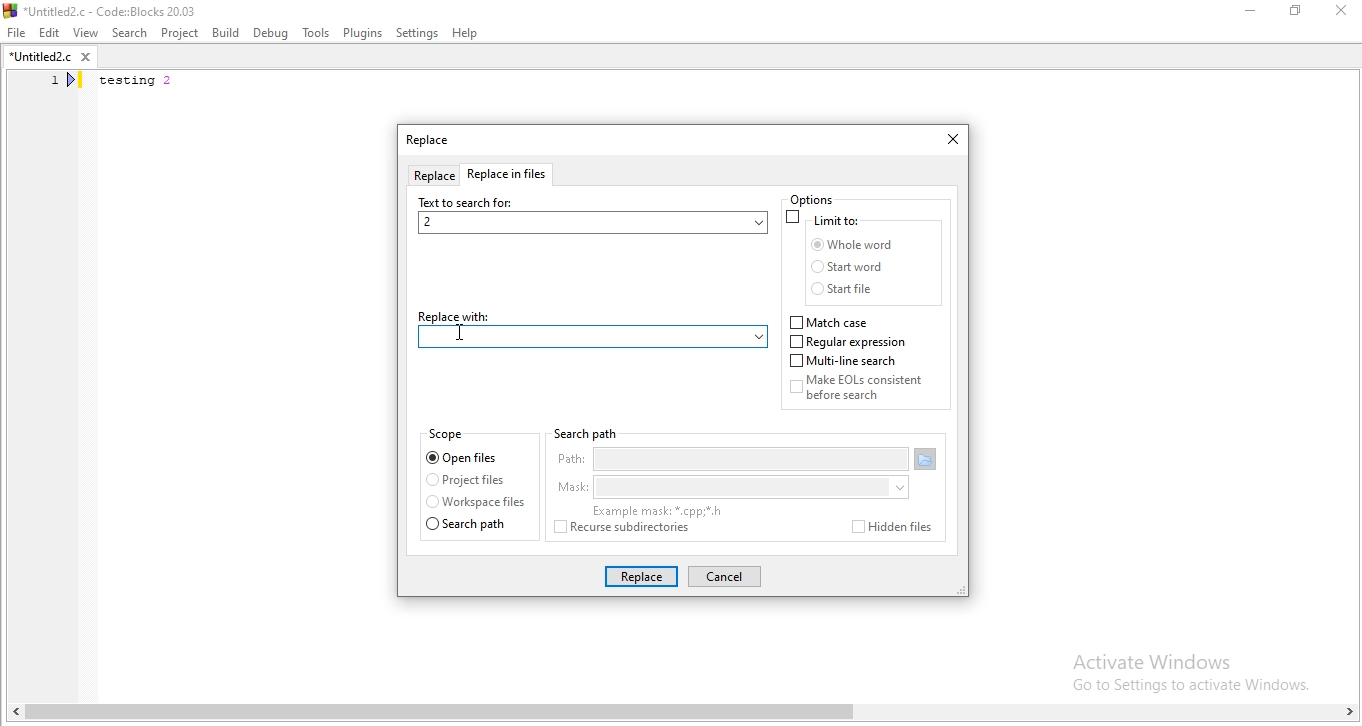 The image size is (1362, 726). Describe the element at coordinates (433, 177) in the screenshot. I see `replace` at that location.